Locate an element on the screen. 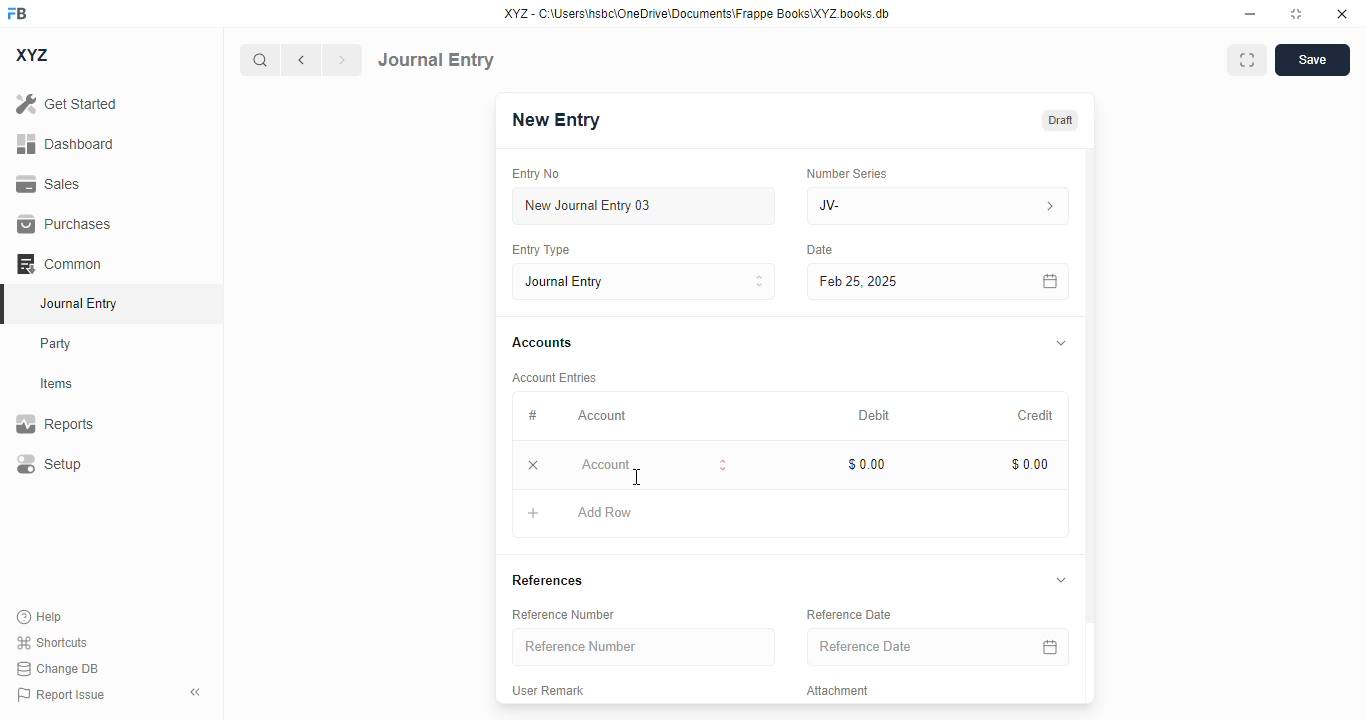 The width and height of the screenshot is (1366, 720). reference data is located at coordinates (849, 614).